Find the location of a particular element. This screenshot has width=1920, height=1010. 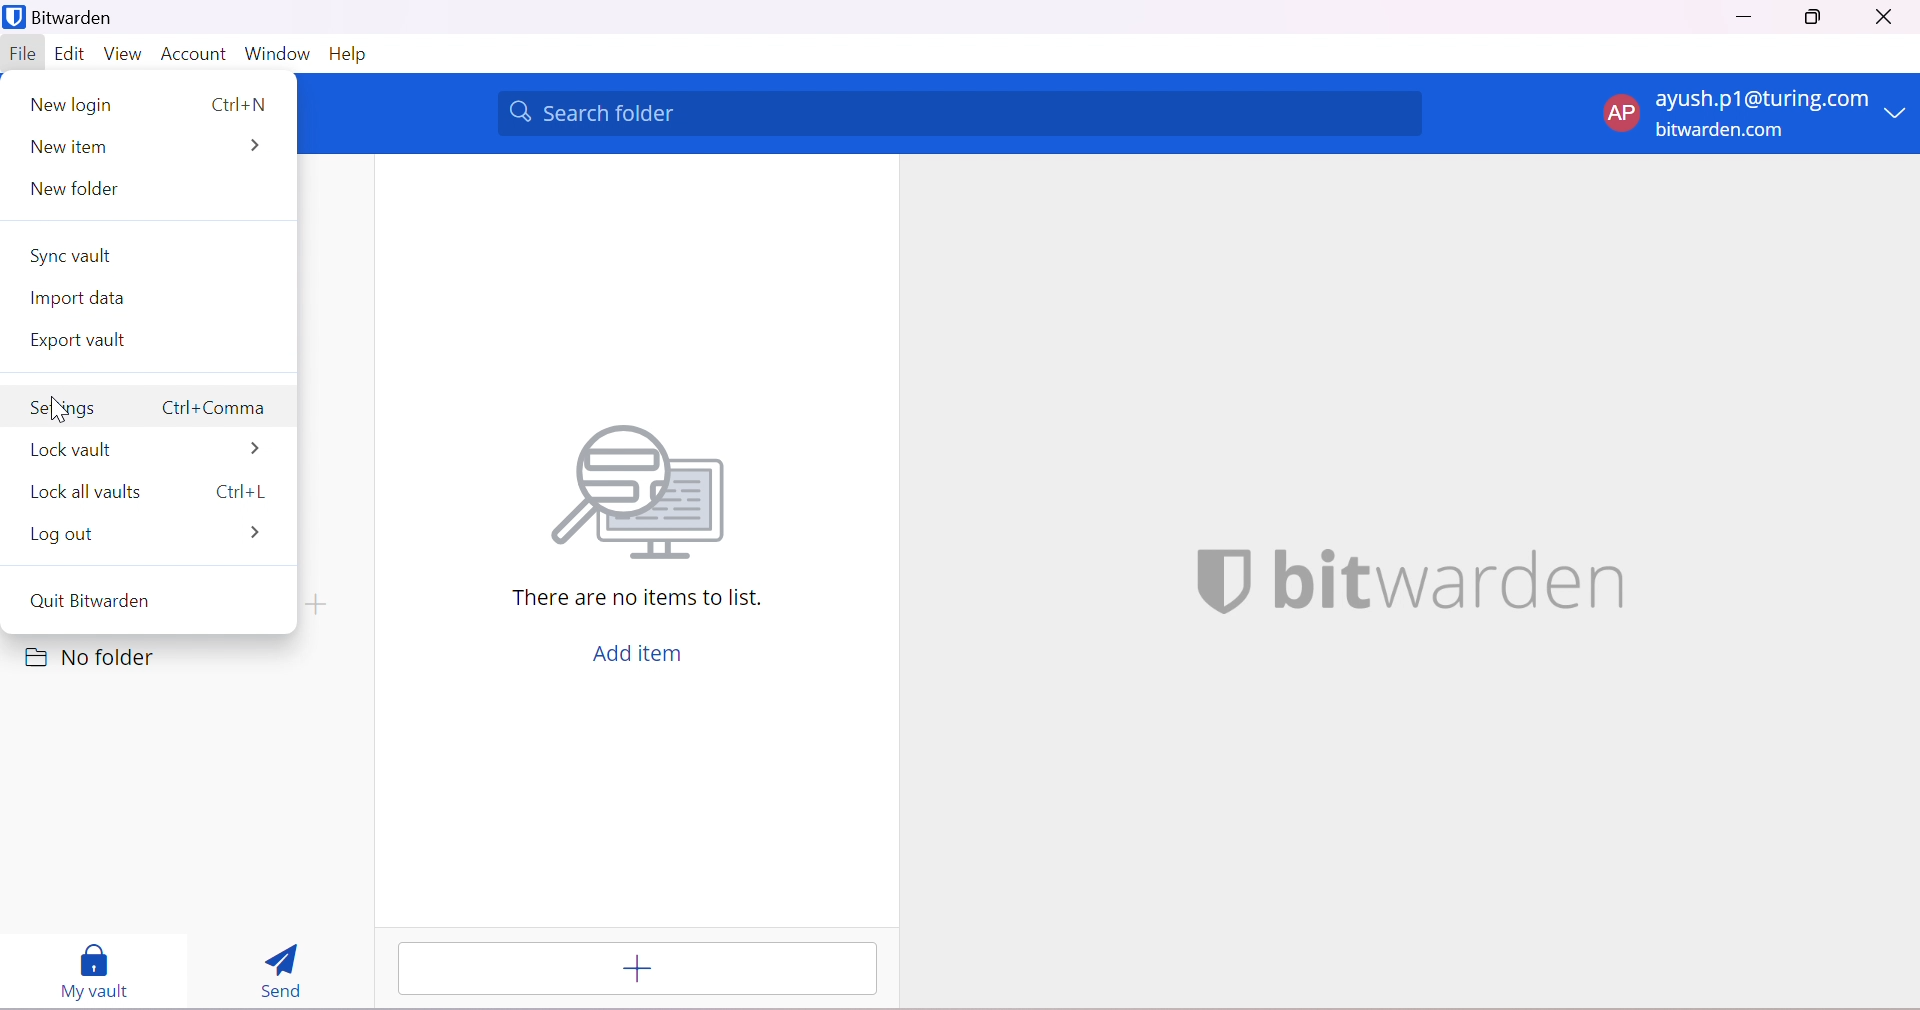

Import data is located at coordinates (82, 300).